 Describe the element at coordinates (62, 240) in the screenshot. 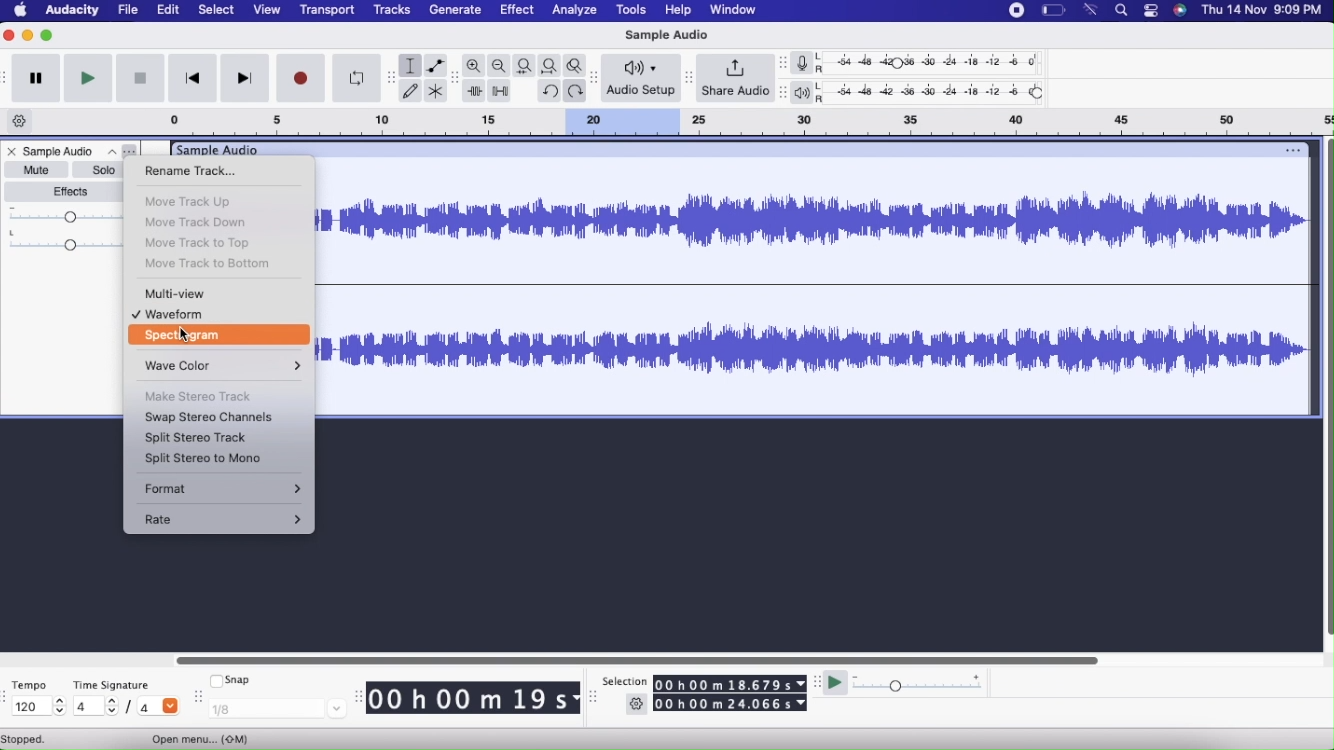

I see `Pan: Center` at that location.